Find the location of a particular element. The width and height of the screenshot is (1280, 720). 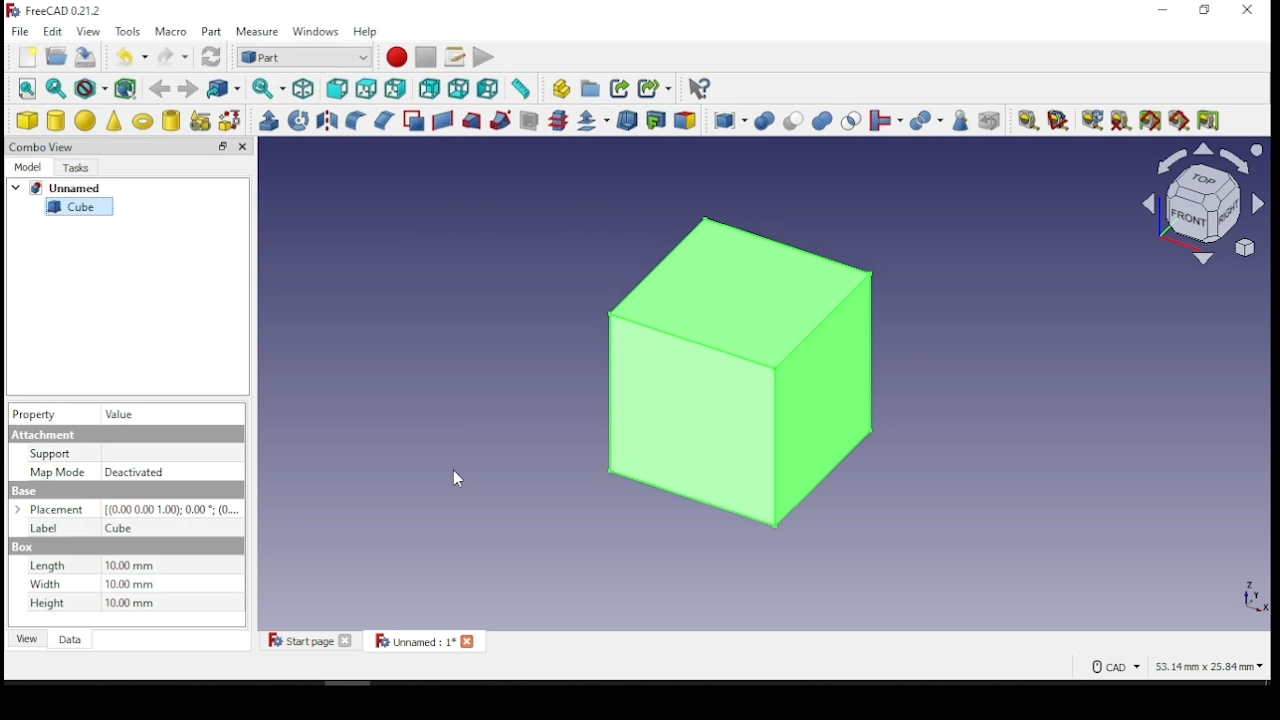

clear all is located at coordinates (1120, 119).